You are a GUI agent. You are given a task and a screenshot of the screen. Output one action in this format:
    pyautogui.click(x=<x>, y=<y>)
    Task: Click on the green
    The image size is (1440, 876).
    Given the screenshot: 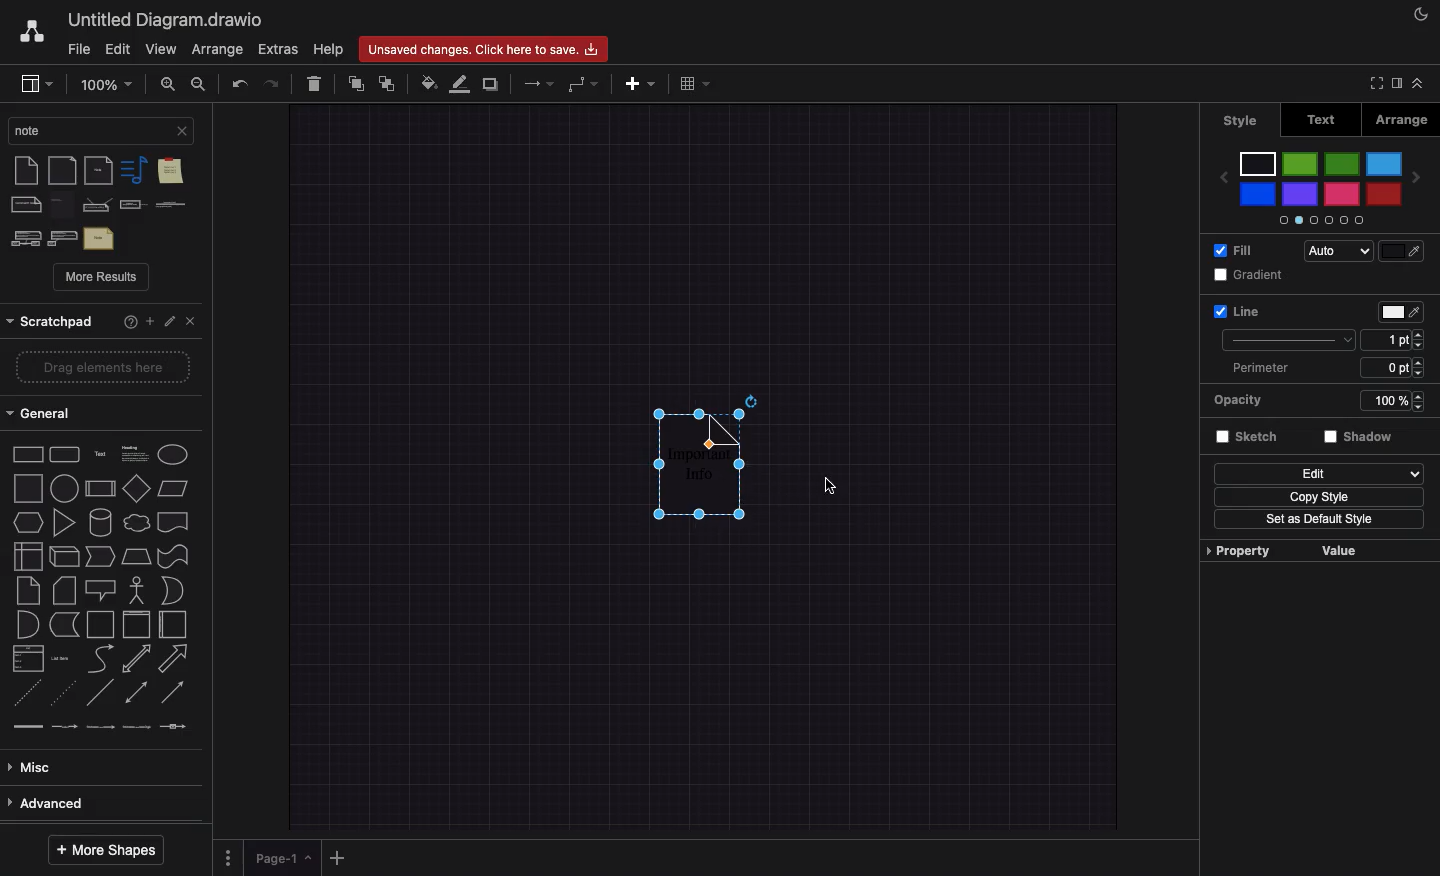 What is the action you would take?
    pyautogui.click(x=1300, y=166)
    